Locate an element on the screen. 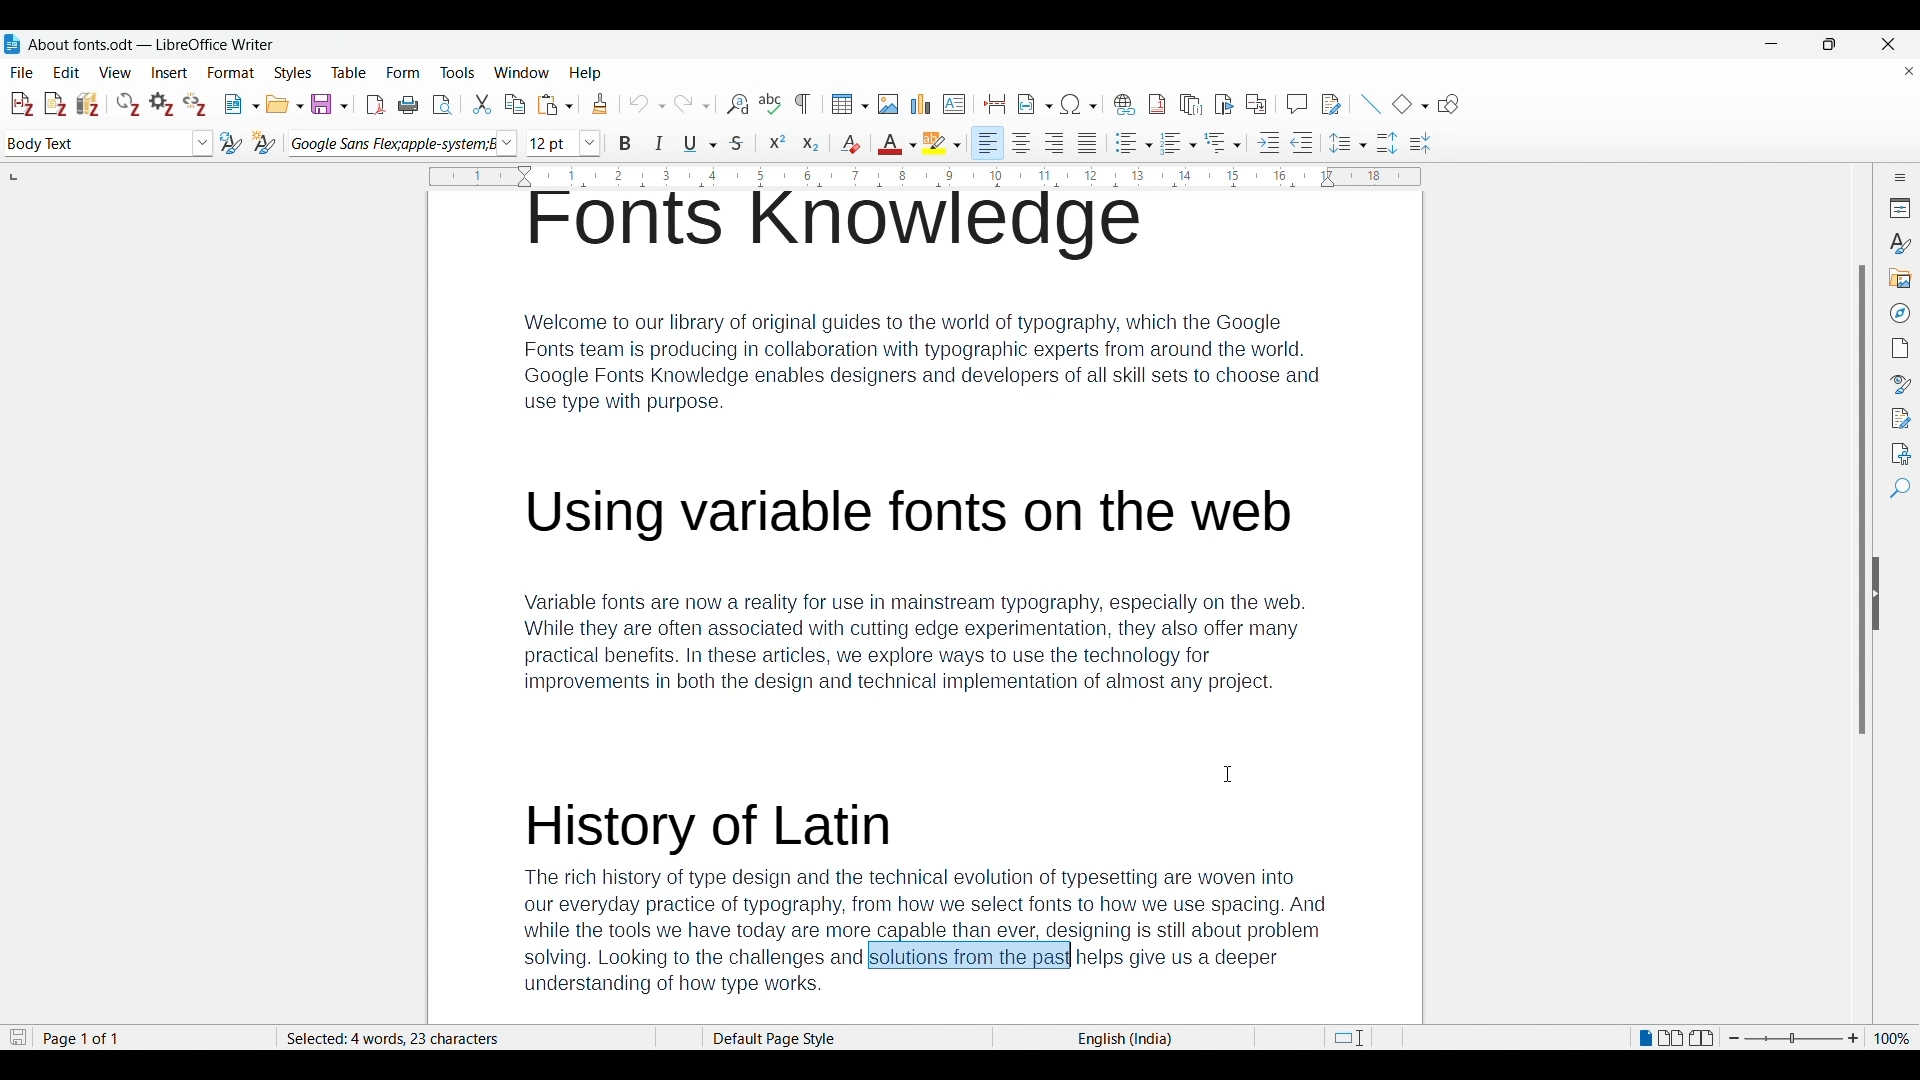  Zoom out is located at coordinates (1734, 1038).